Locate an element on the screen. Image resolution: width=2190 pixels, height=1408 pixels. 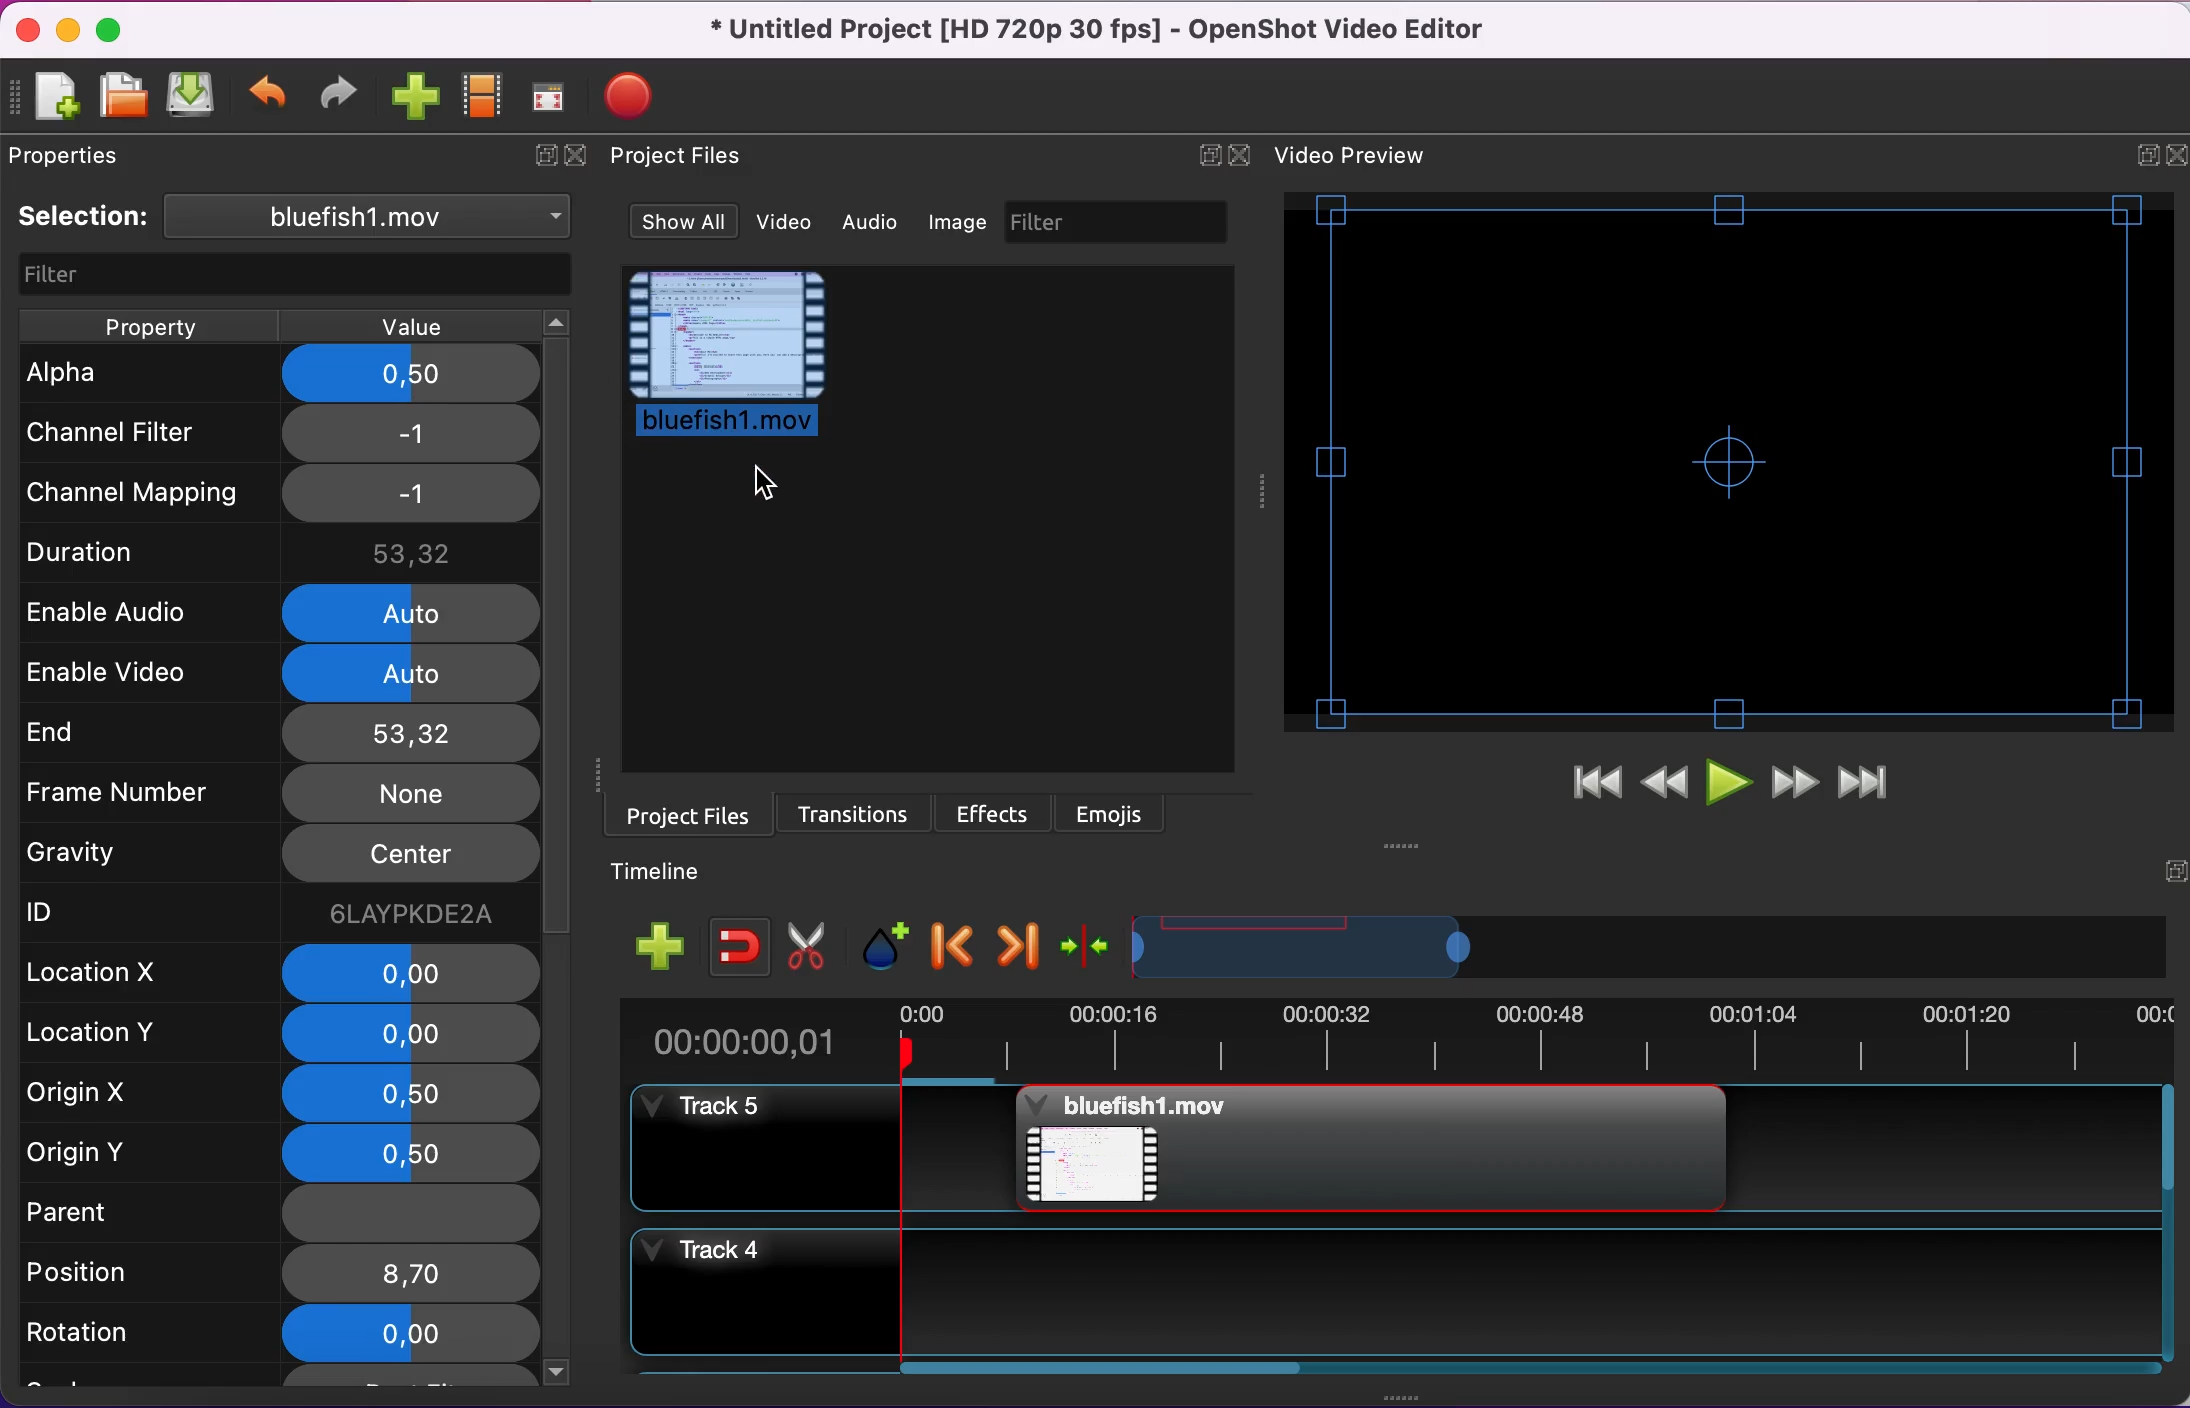
jump to start is located at coordinates (1589, 777).